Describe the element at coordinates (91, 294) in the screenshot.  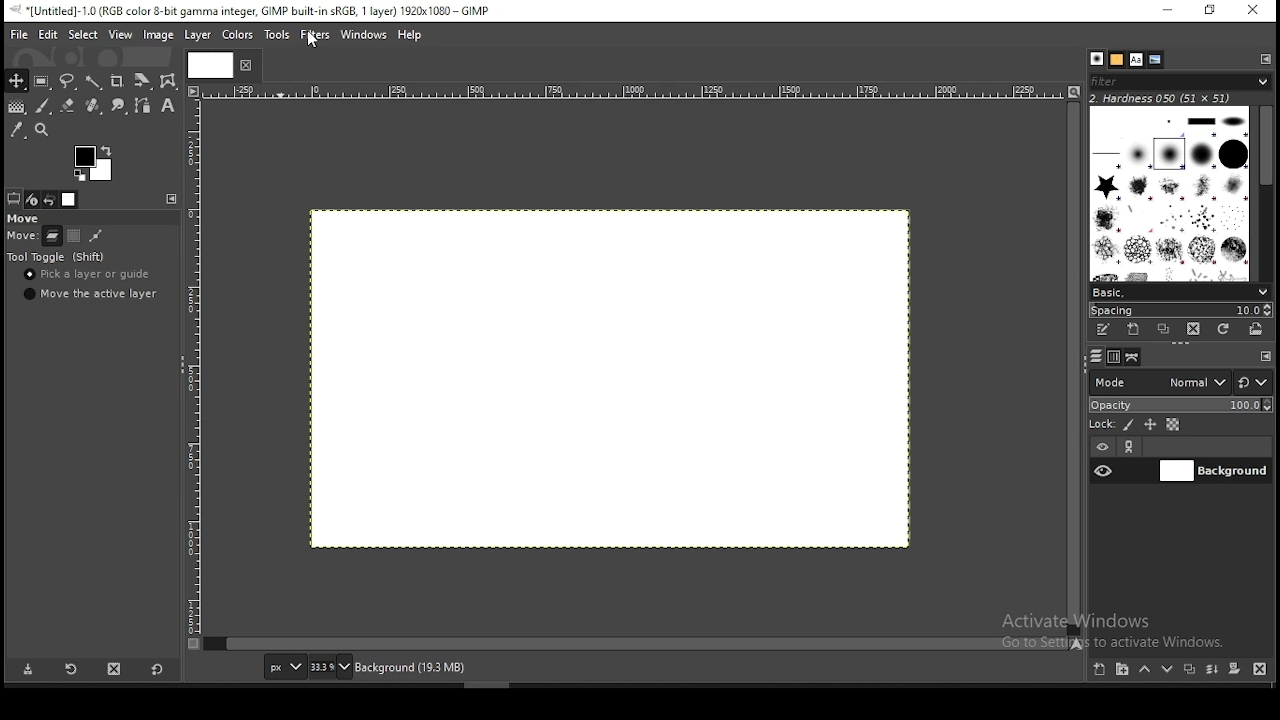
I see `move the active layer` at that location.